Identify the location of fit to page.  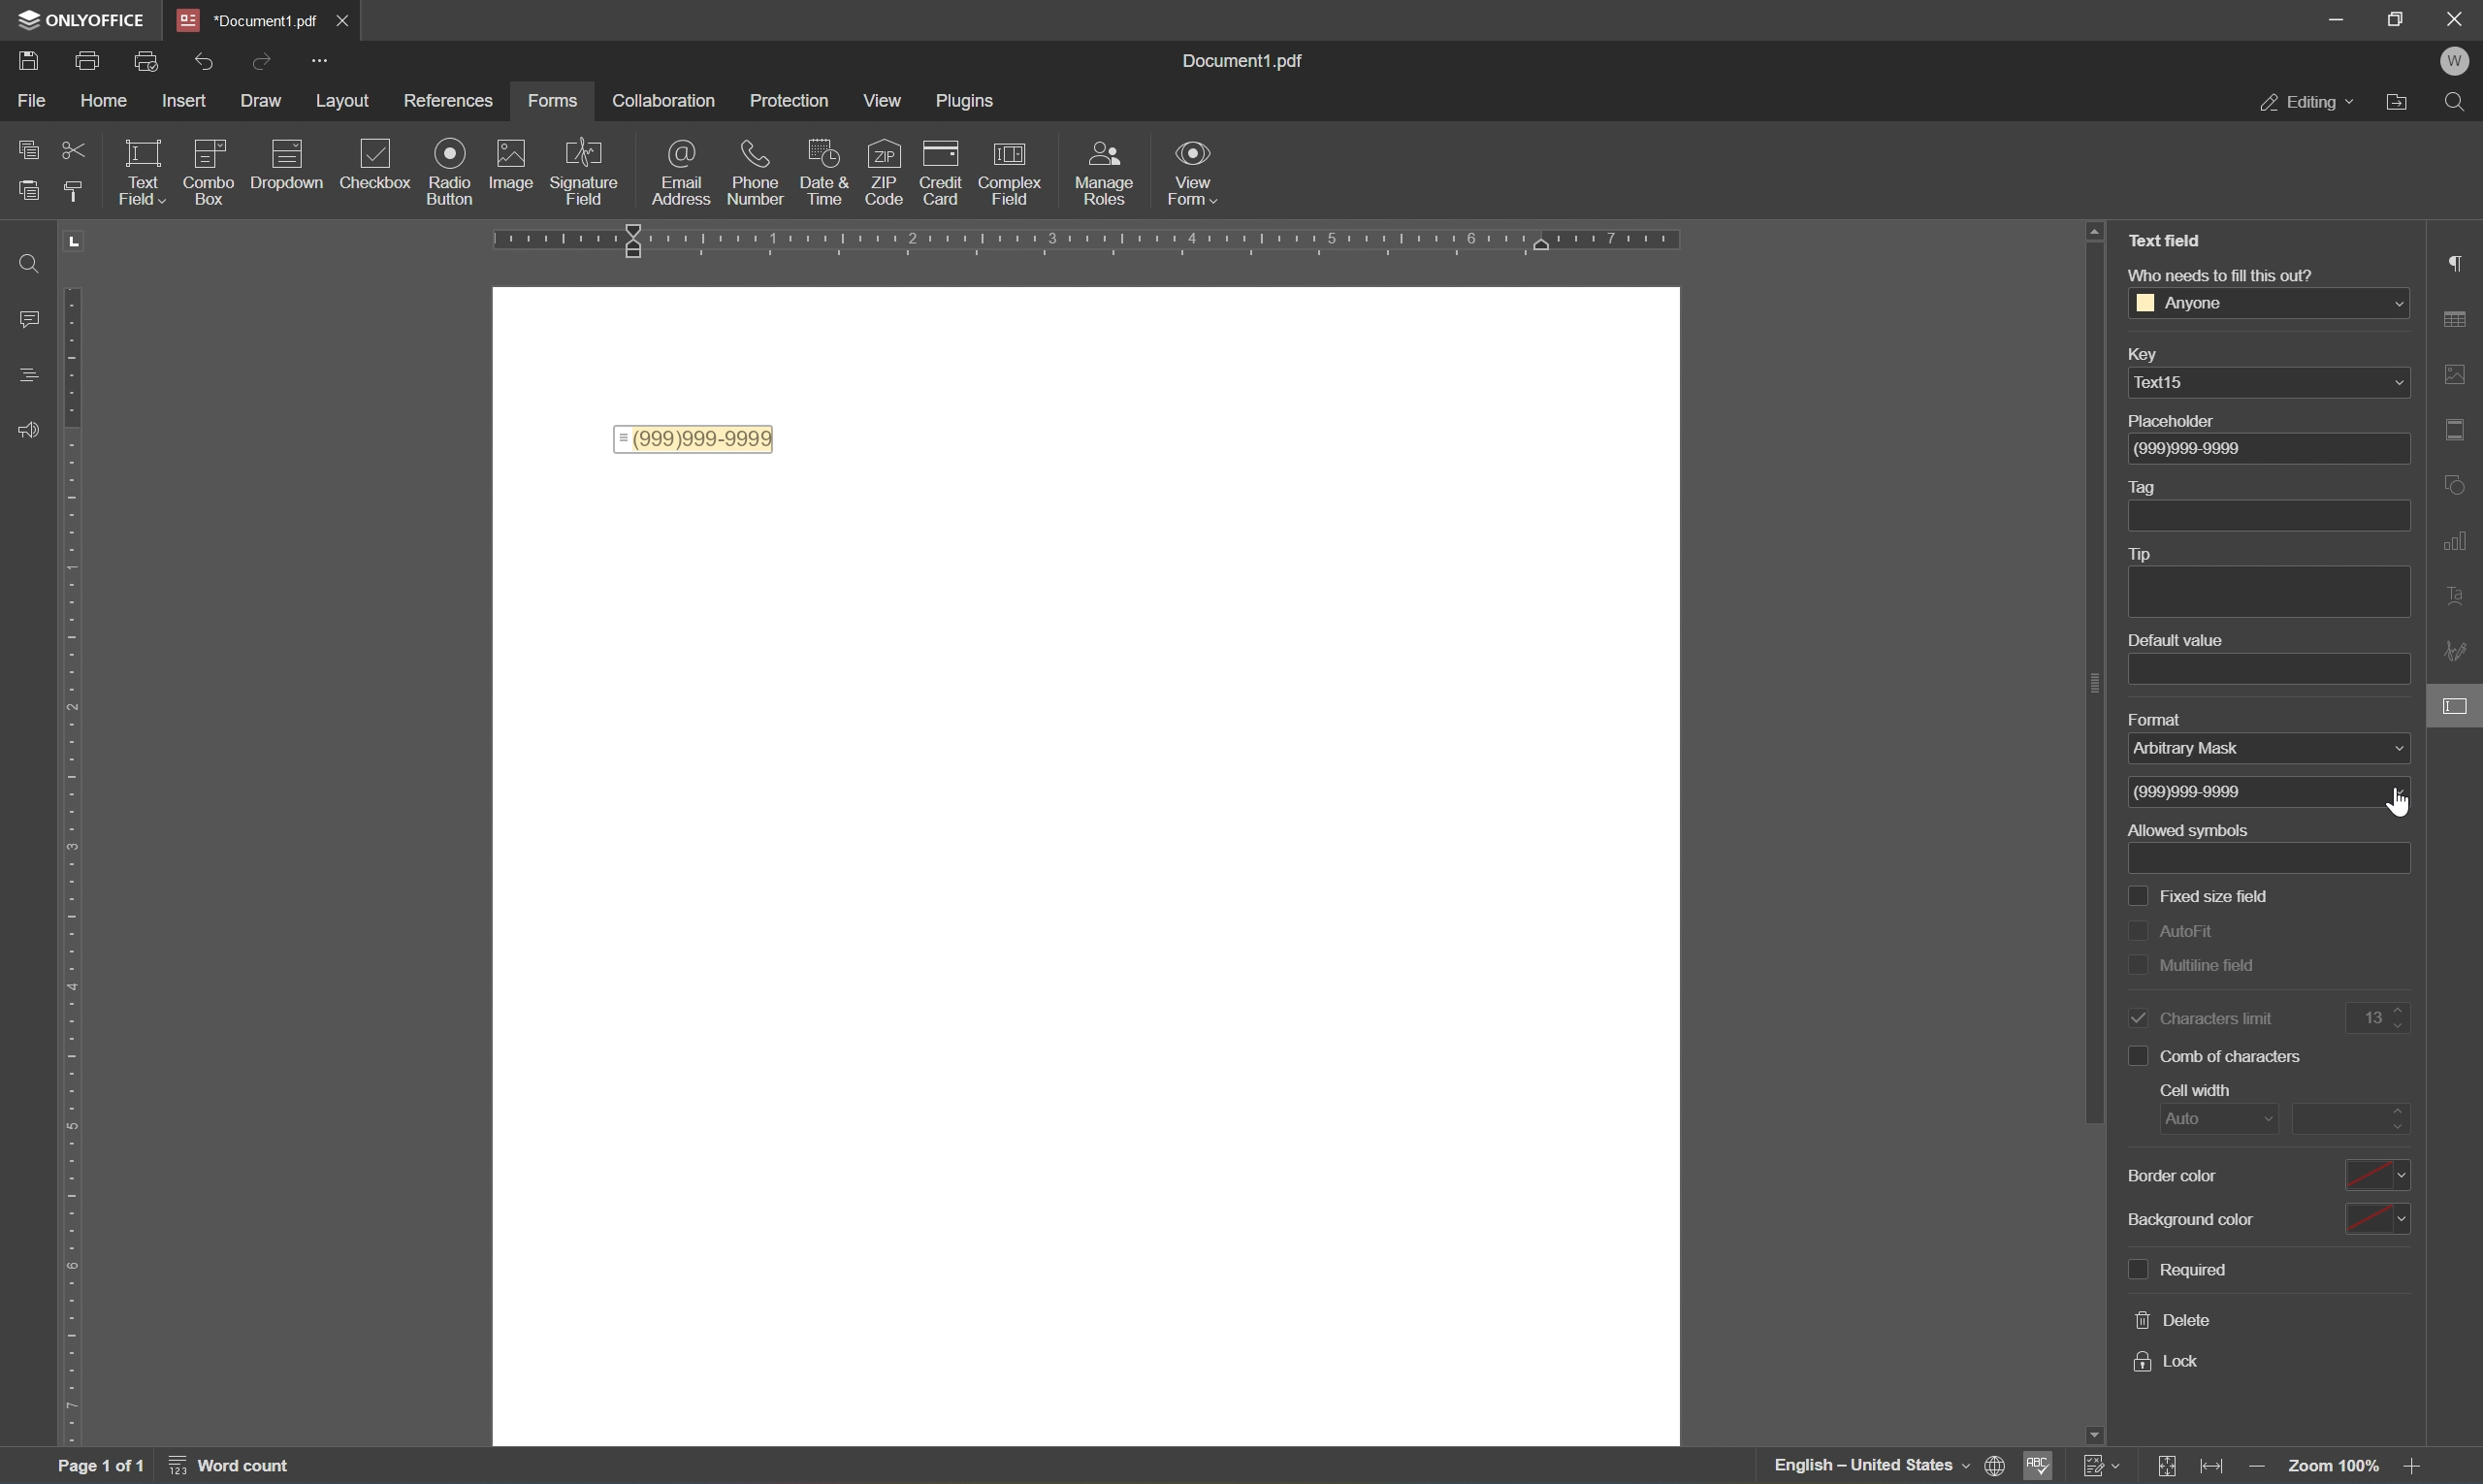
(2174, 1466).